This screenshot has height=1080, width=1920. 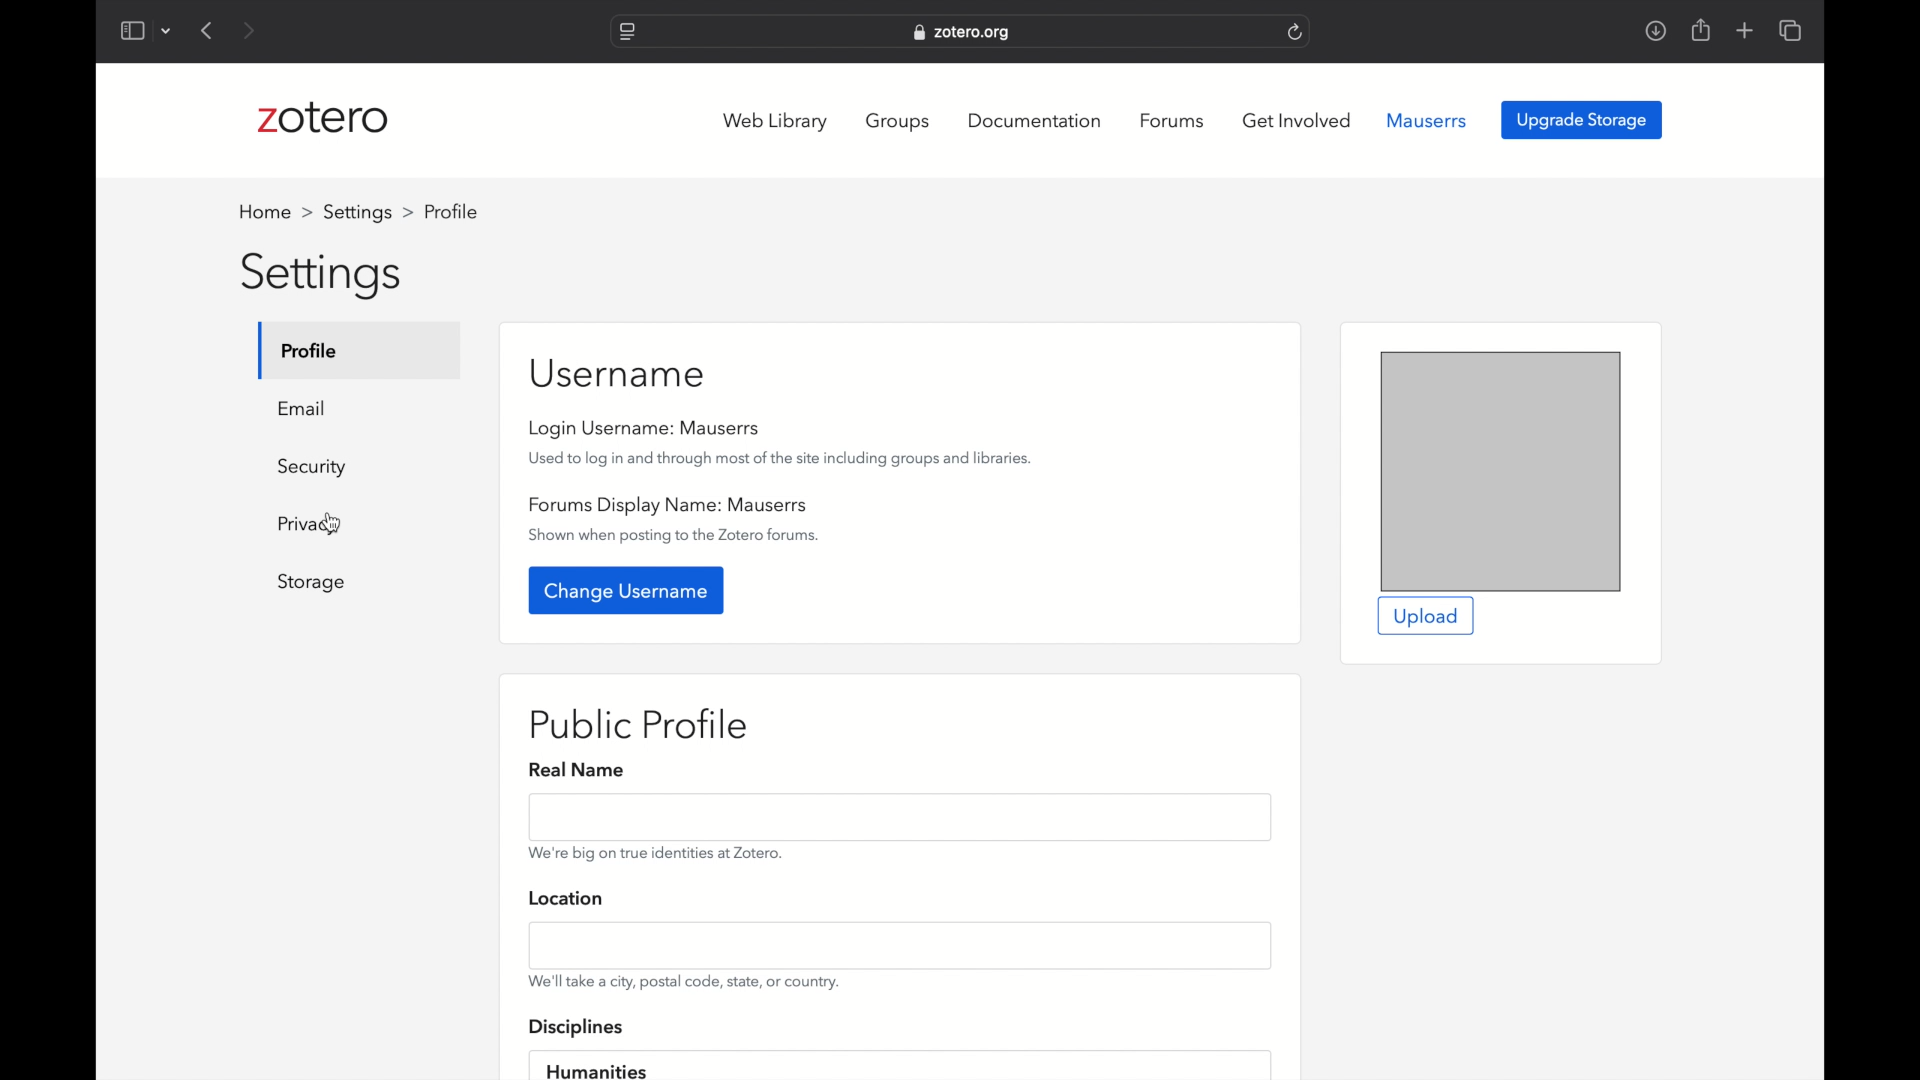 I want to click on public profile, so click(x=641, y=725).